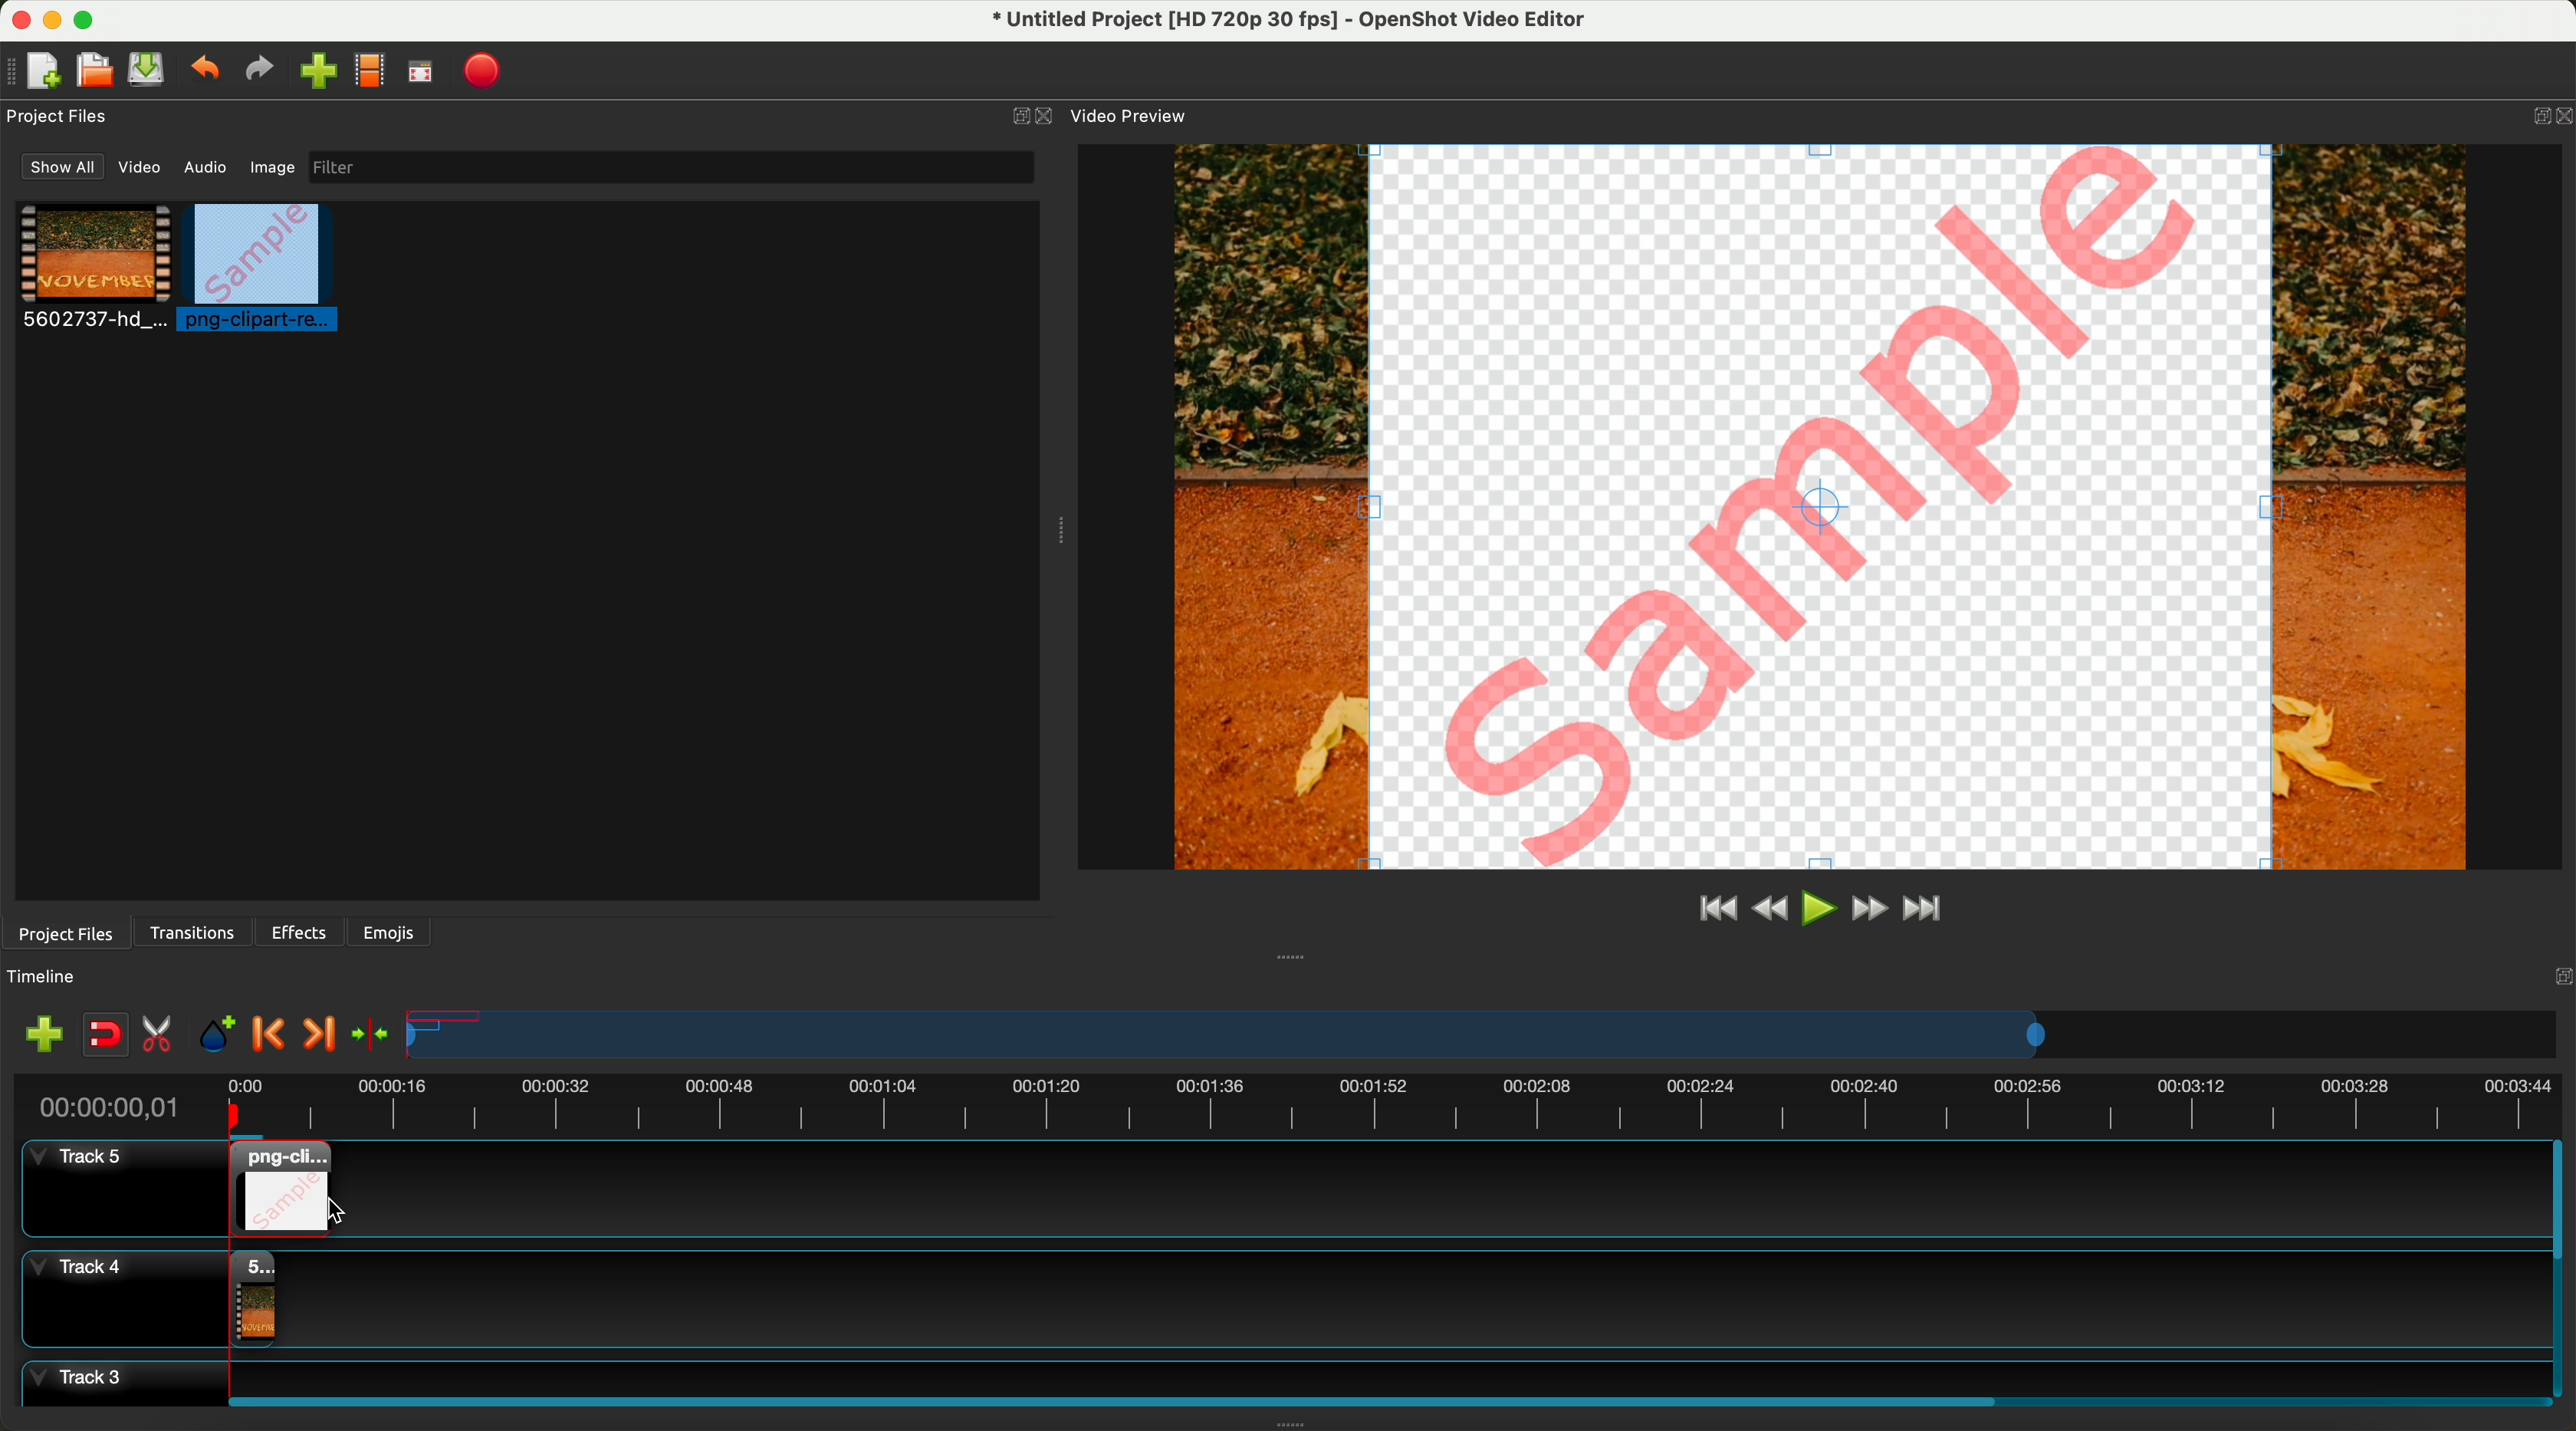 The width and height of the screenshot is (2576, 1431). What do you see at coordinates (1831, 505) in the screenshot?
I see `pREVIEW` at bounding box center [1831, 505].